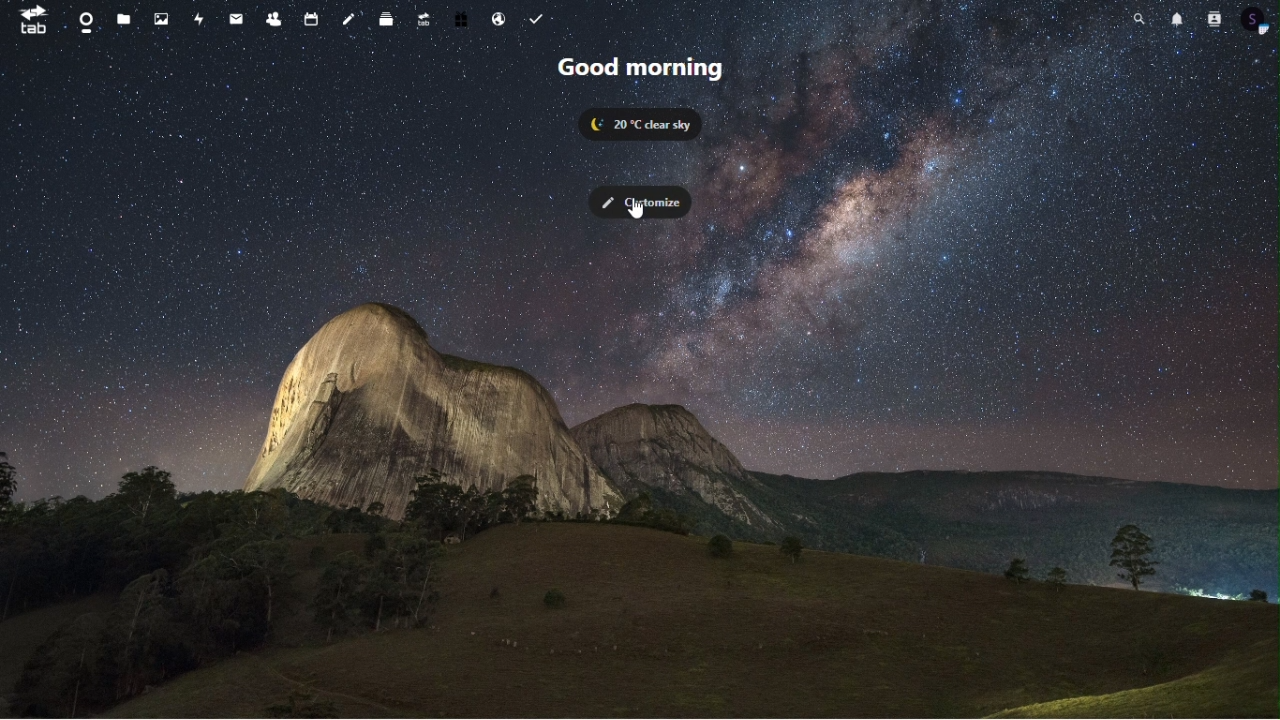 The width and height of the screenshot is (1280, 720). What do you see at coordinates (1175, 16) in the screenshot?
I see `notification` at bounding box center [1175, 16].